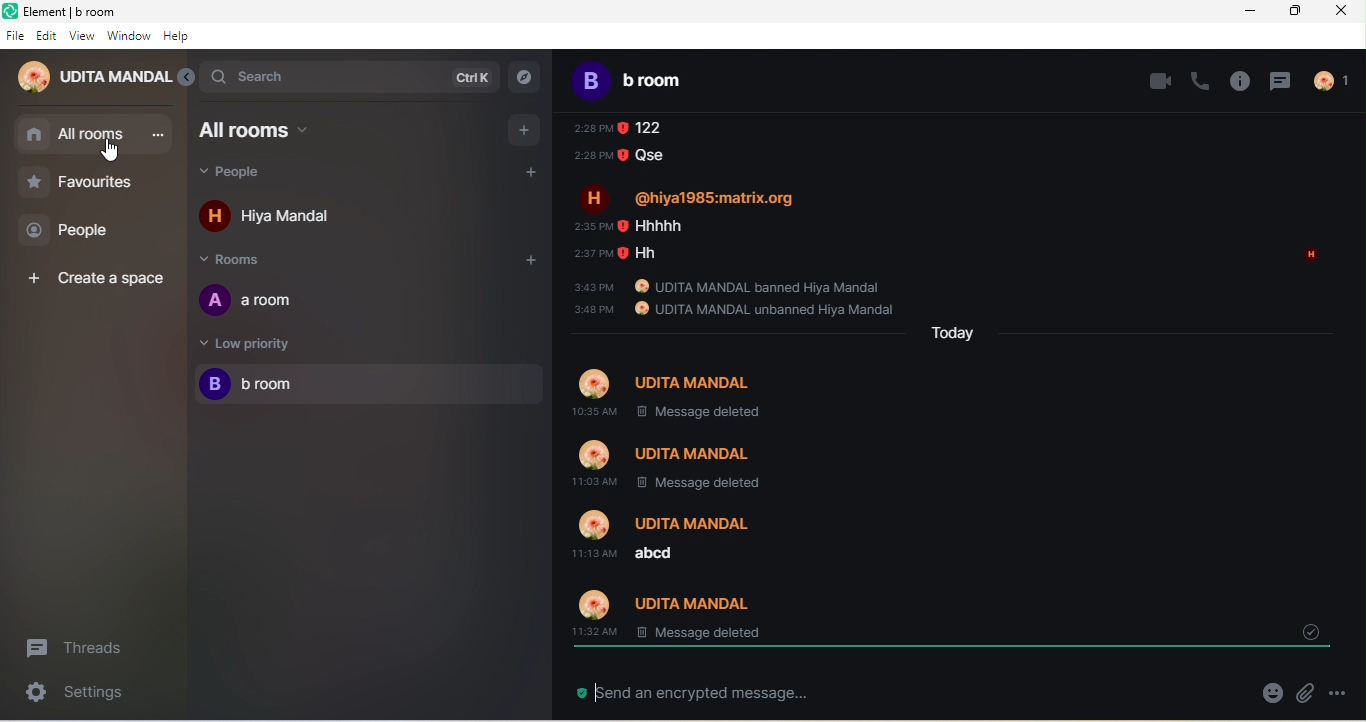 This screenshot has width=1366, height=722. What do you see at coordinates (94, 276) in the screenshot?
I see `create space` at bounding box center [94, 276].